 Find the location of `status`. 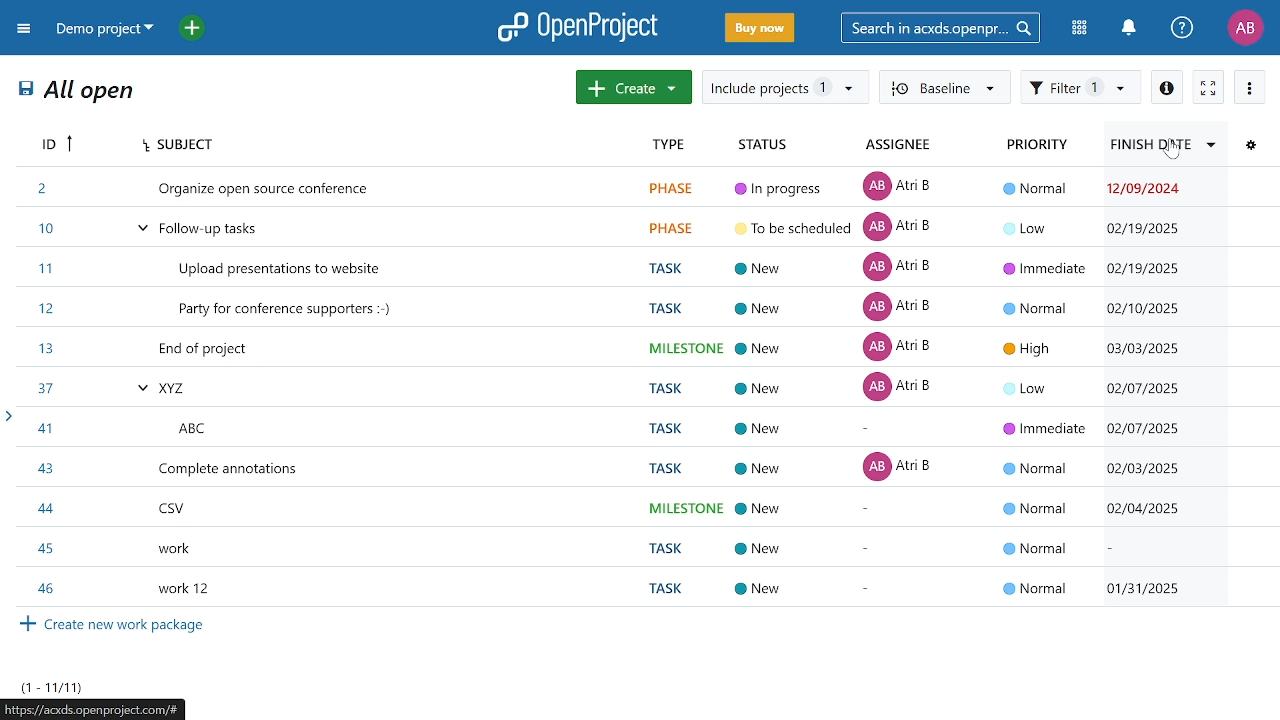

status is located at coordinates (786, 147).